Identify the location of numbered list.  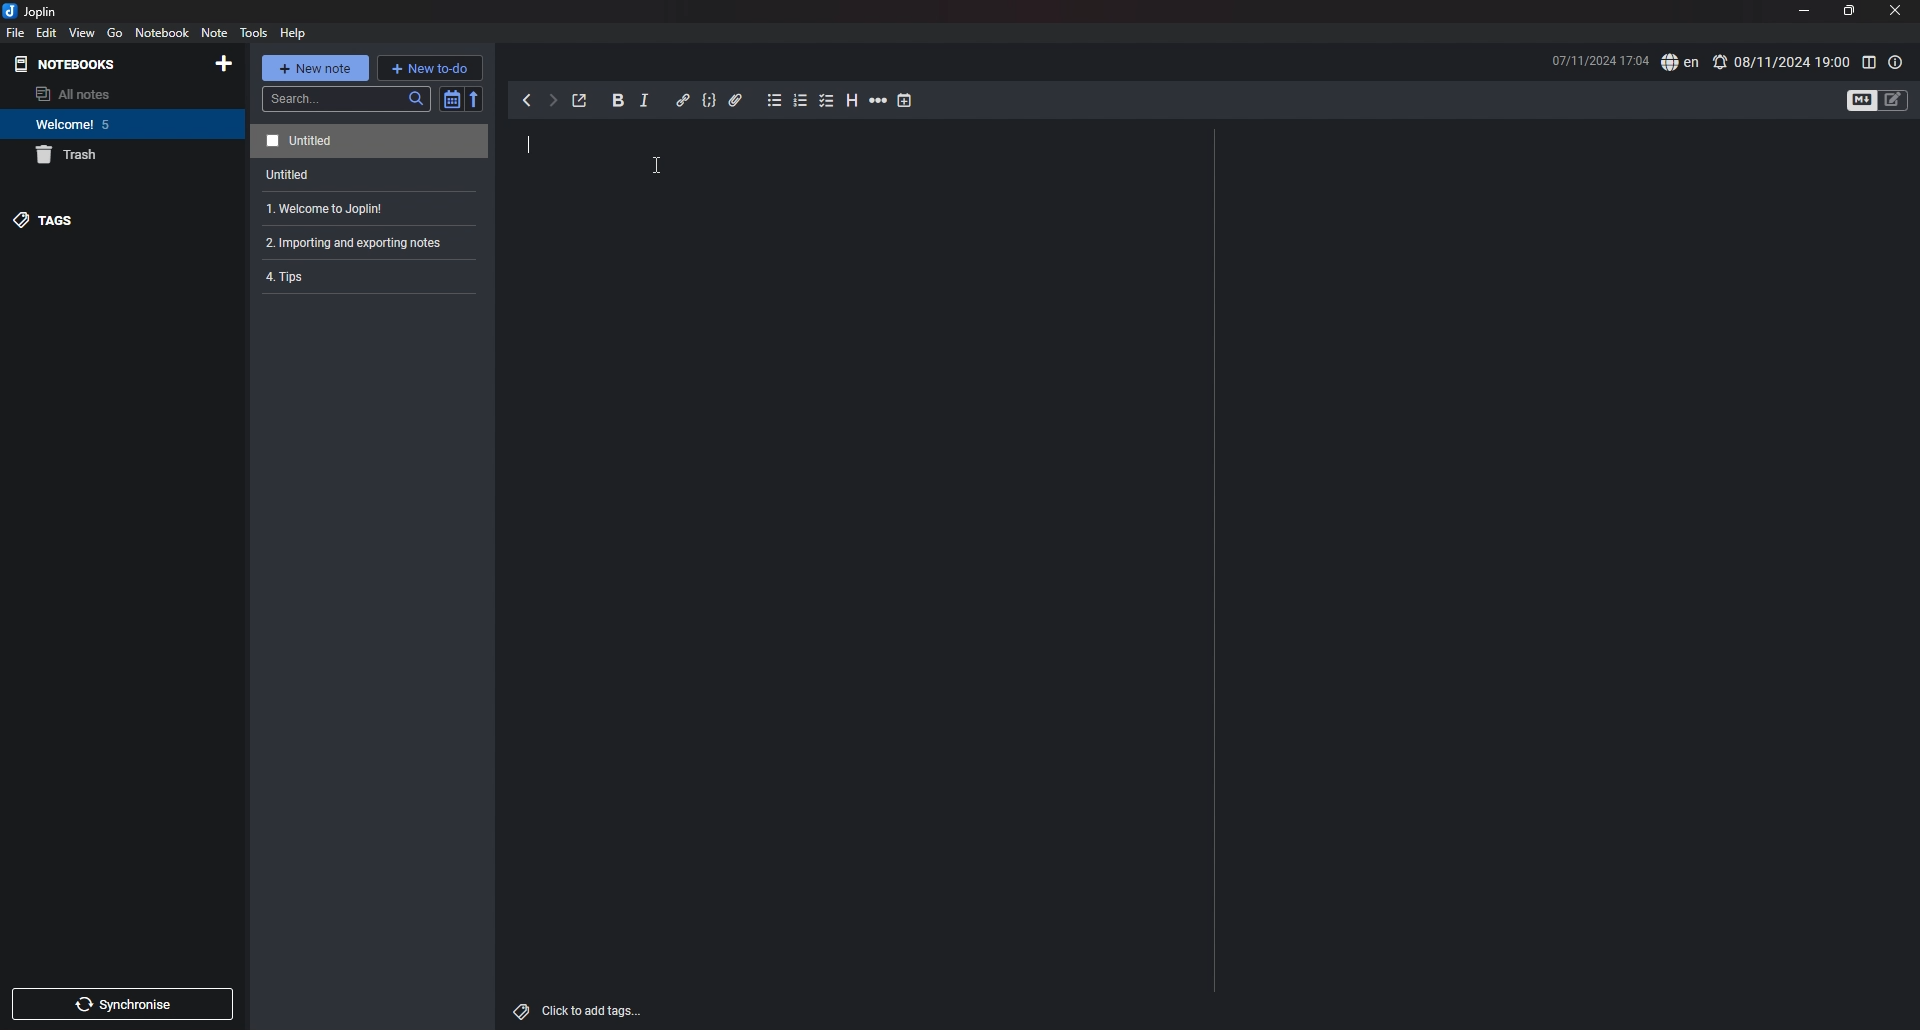
(801, 102).